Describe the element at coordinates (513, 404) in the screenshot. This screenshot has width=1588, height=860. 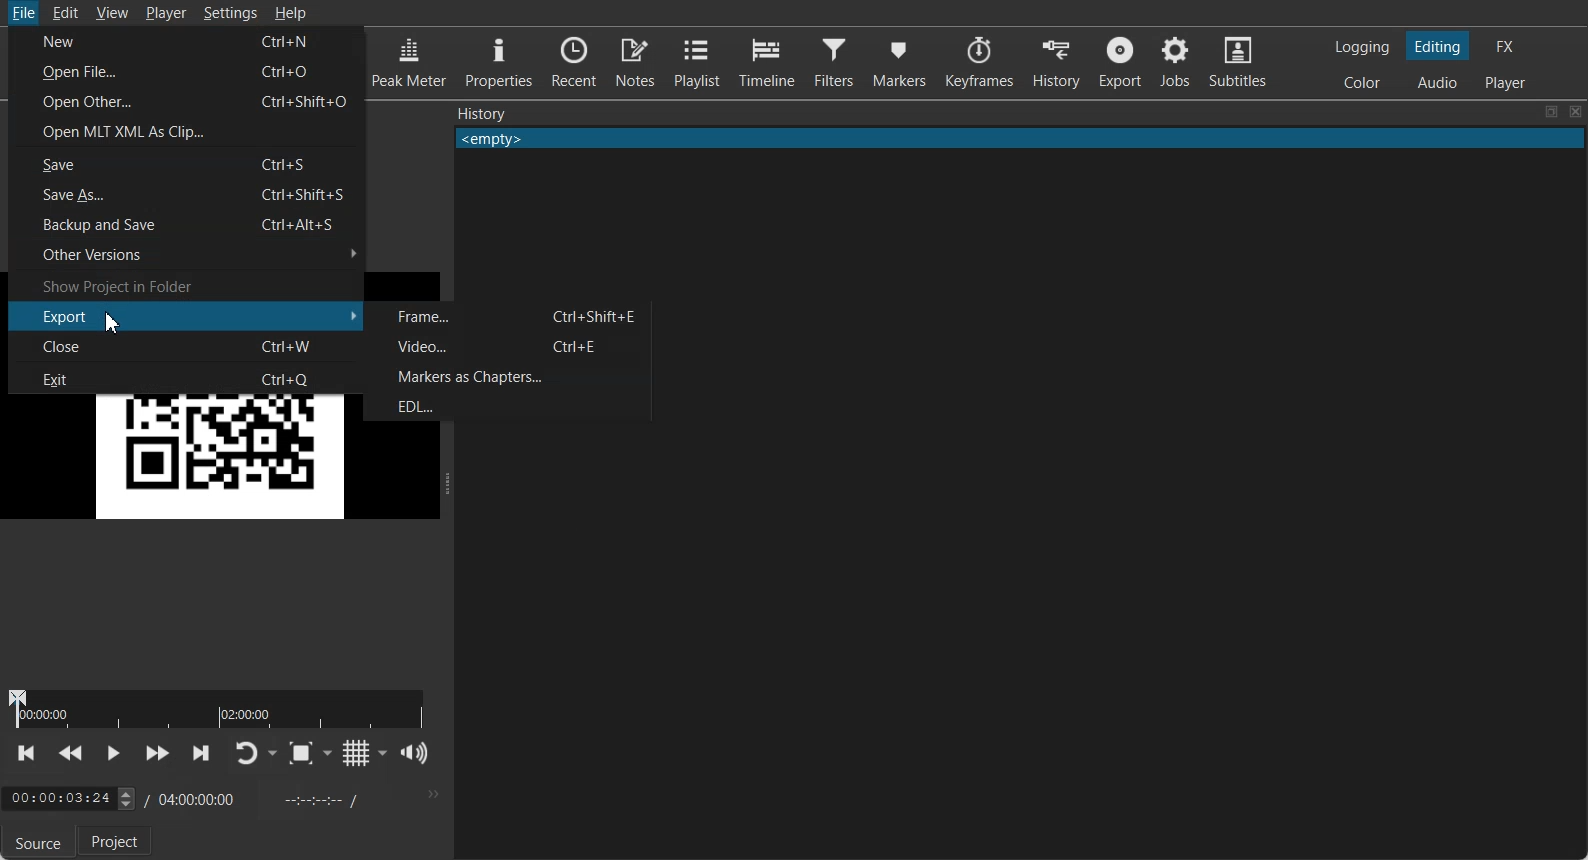
I see `EDL` at that location.